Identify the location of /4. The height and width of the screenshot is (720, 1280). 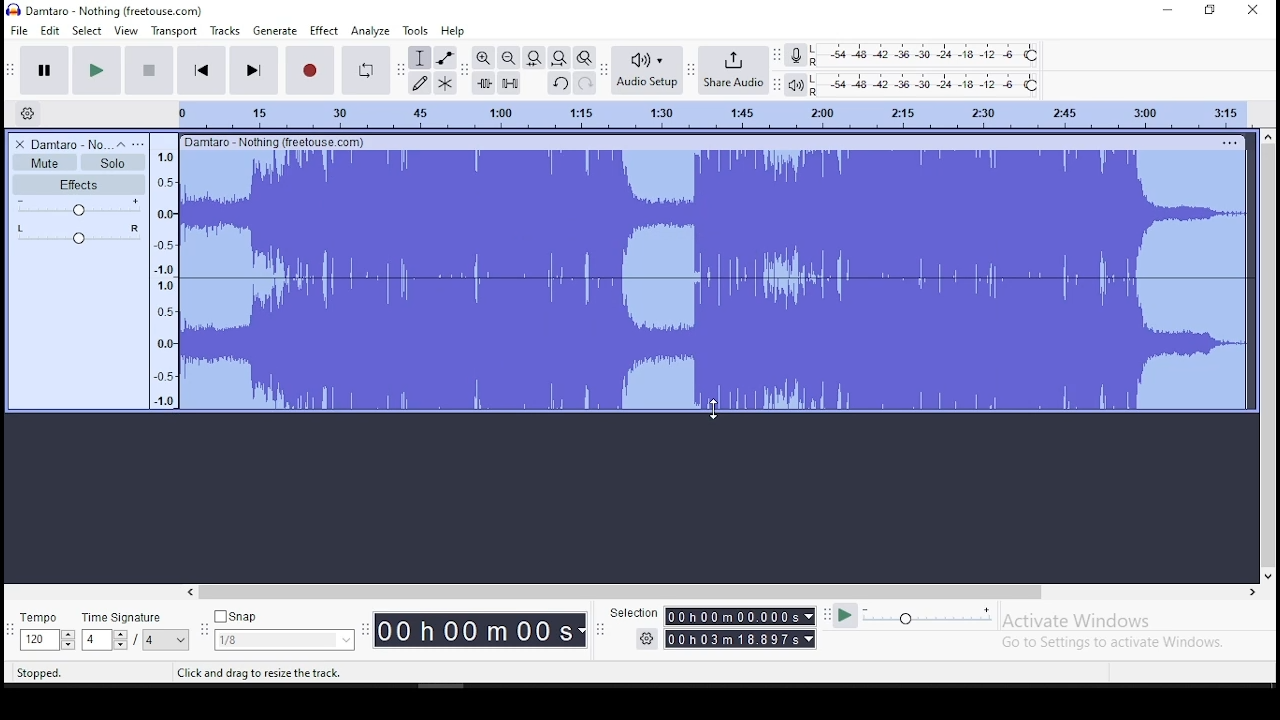
(147, 641).